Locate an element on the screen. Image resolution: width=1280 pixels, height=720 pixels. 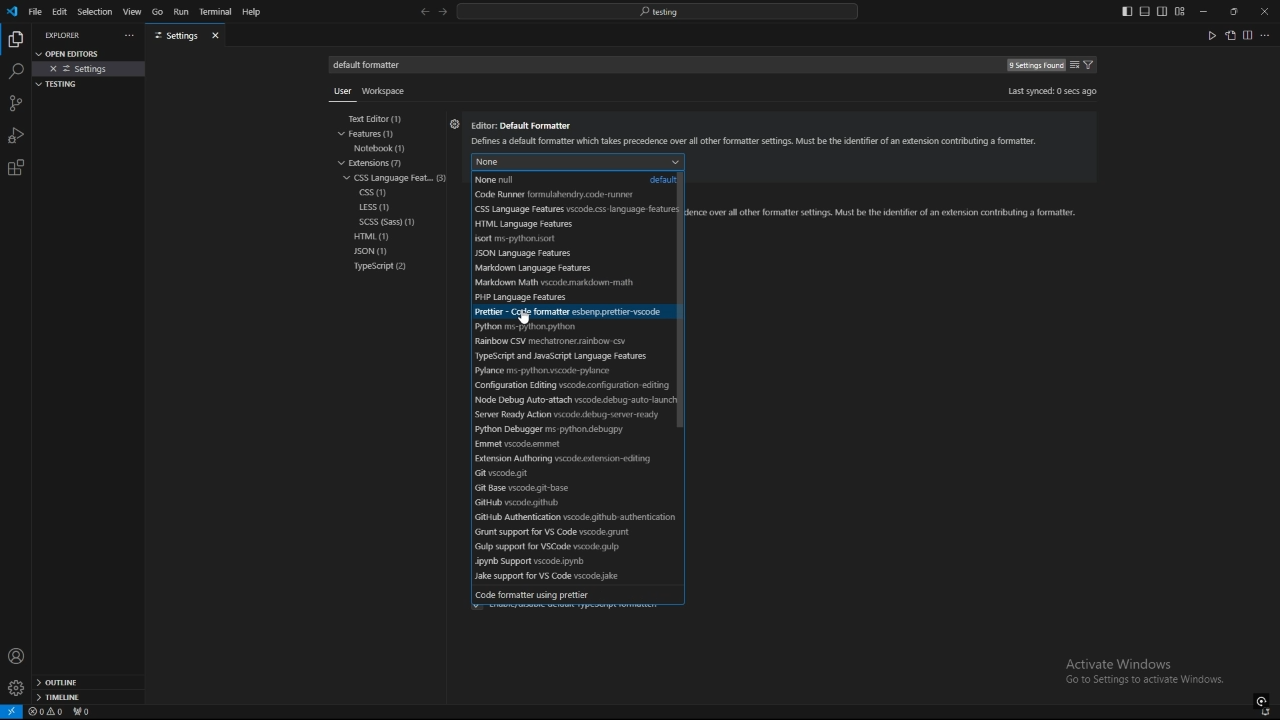
edit is located at coordinates (60, 11).